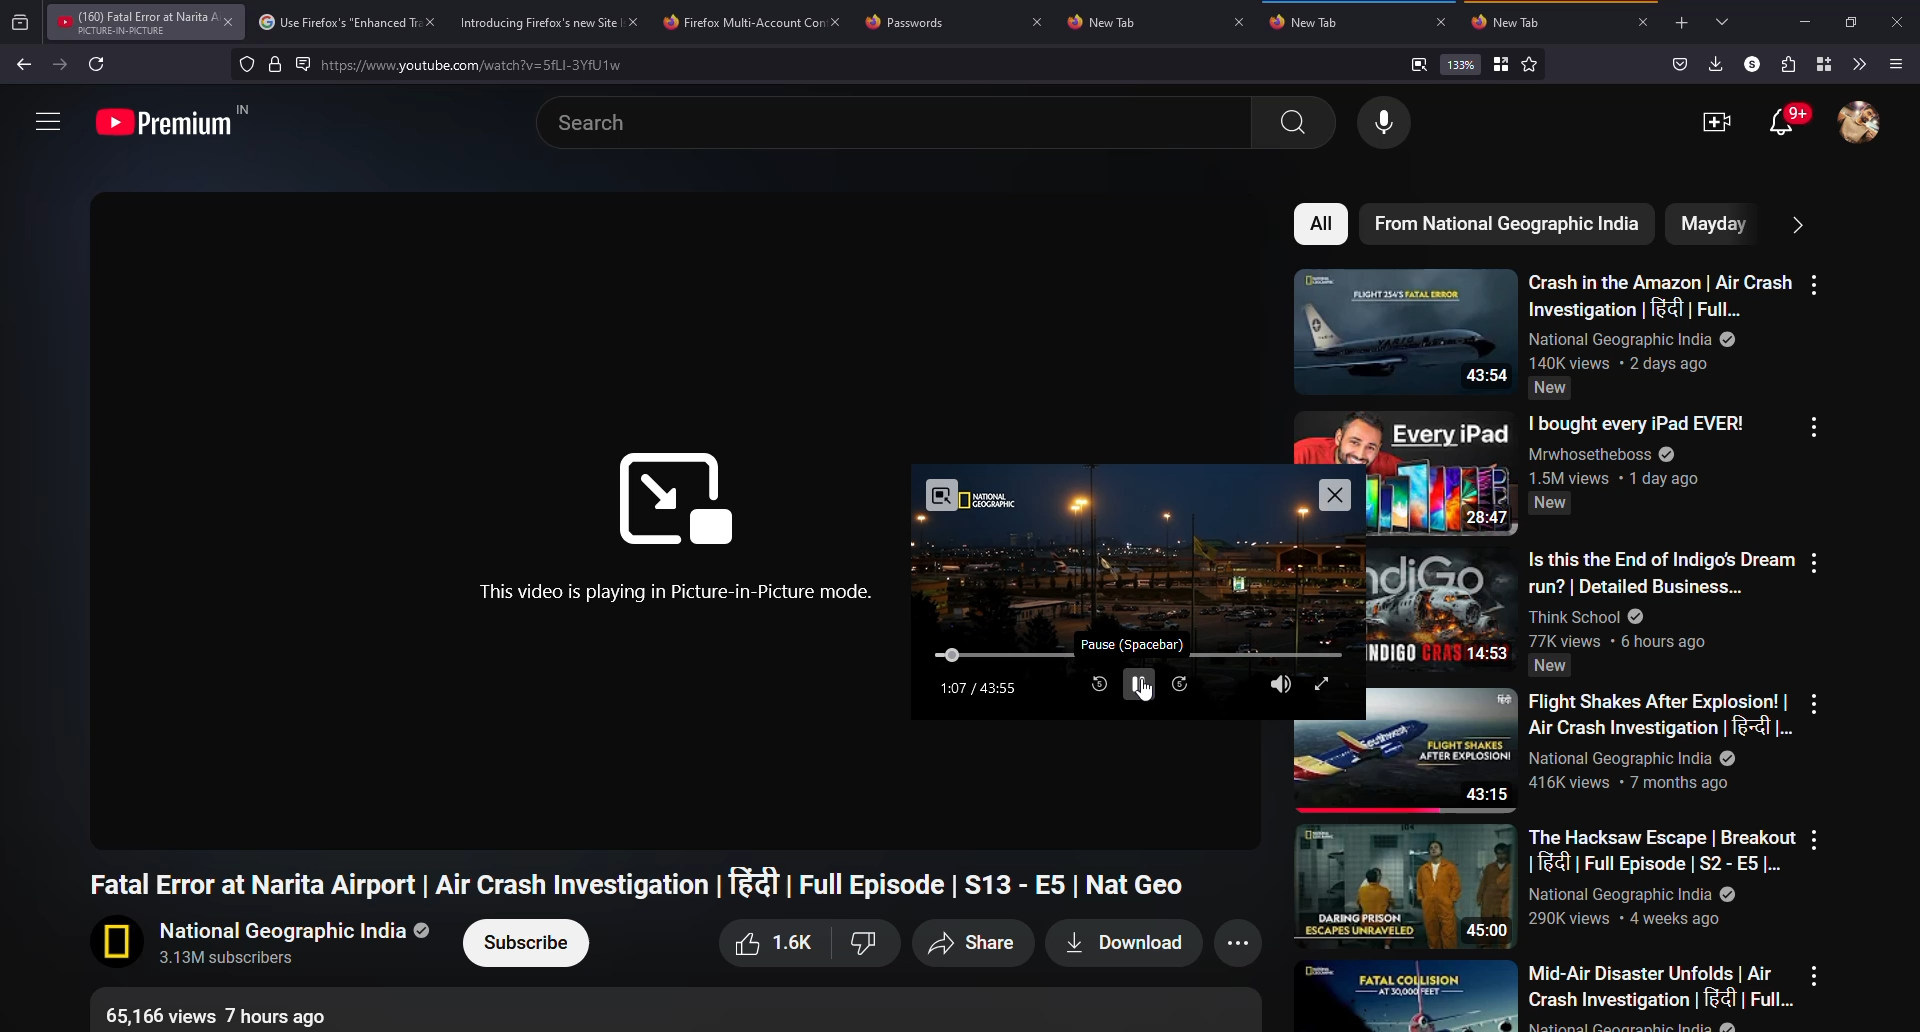 The image size is (1920, 1032). What do you see at coordinates (678, 591) in the screenshot?
I see `video playing in picture-in-picture mode` at bounding box center [678, 591].